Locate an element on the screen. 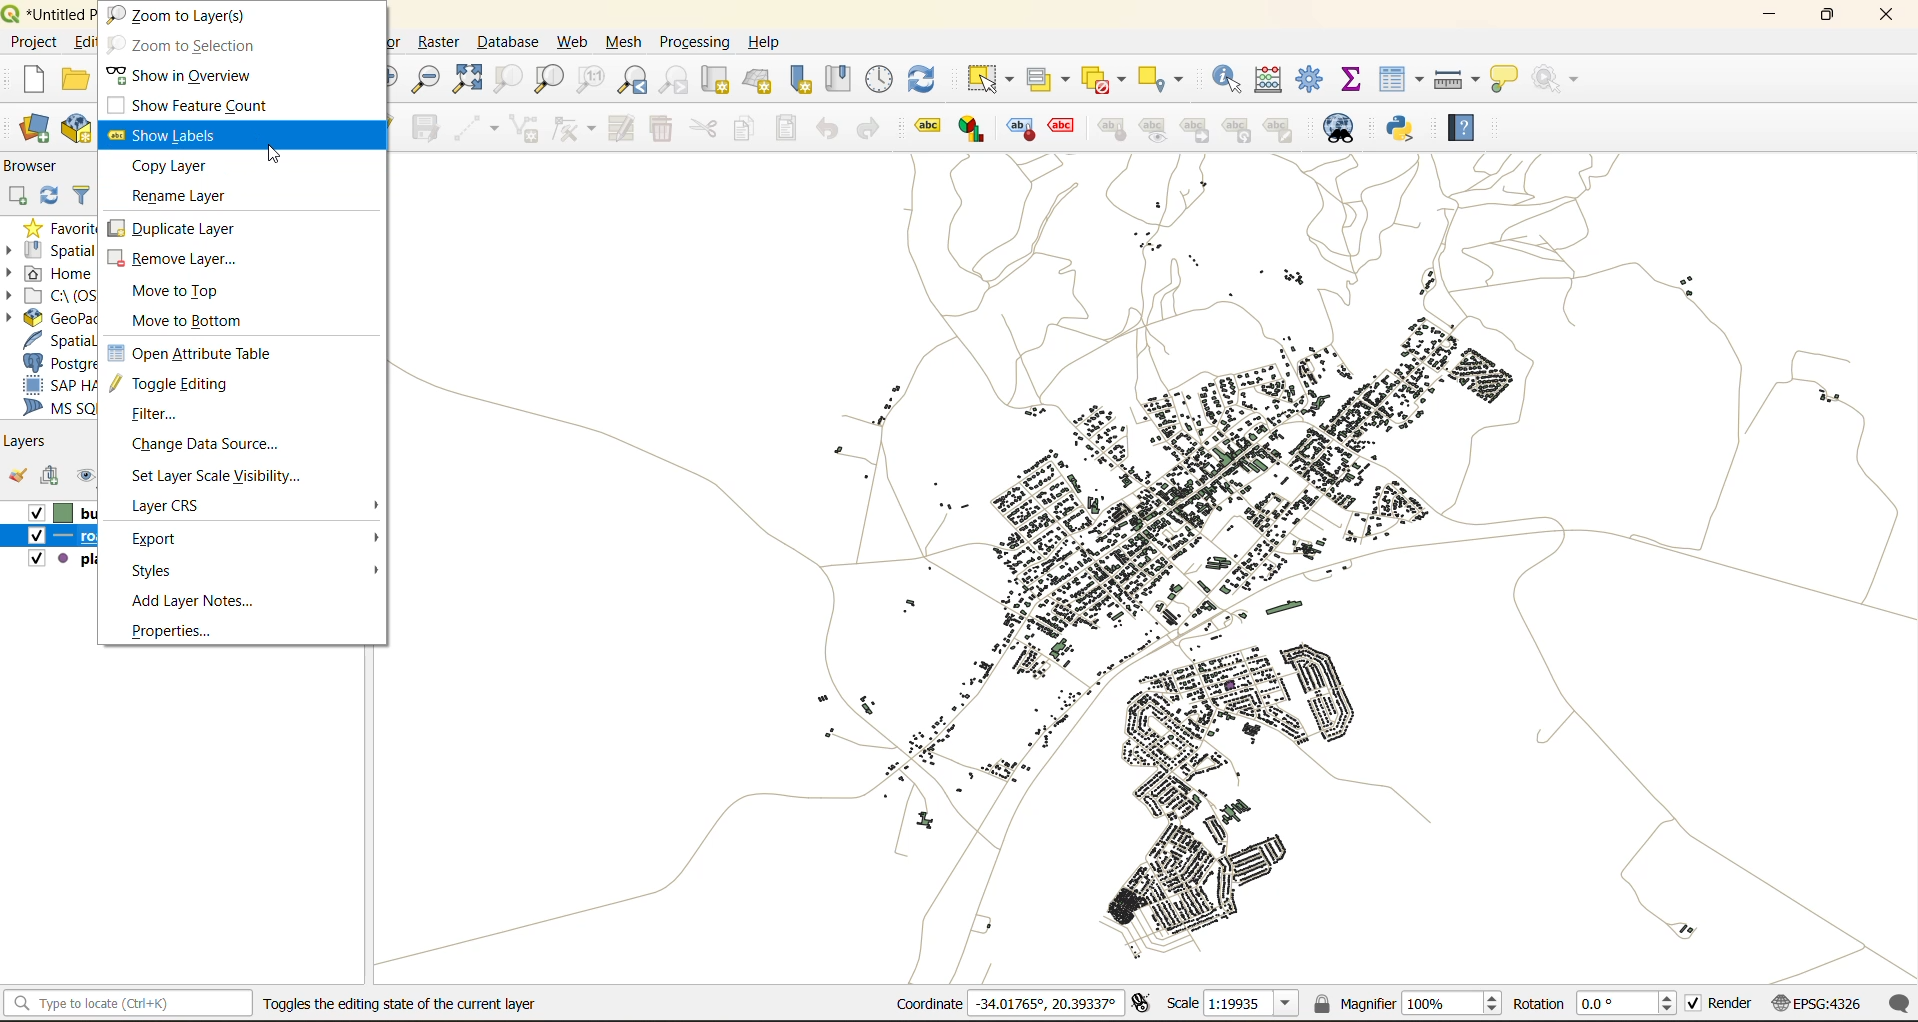 The image size is (1918, 1022). show\hide labels and diagrams is located at coordinates (1154, 129).